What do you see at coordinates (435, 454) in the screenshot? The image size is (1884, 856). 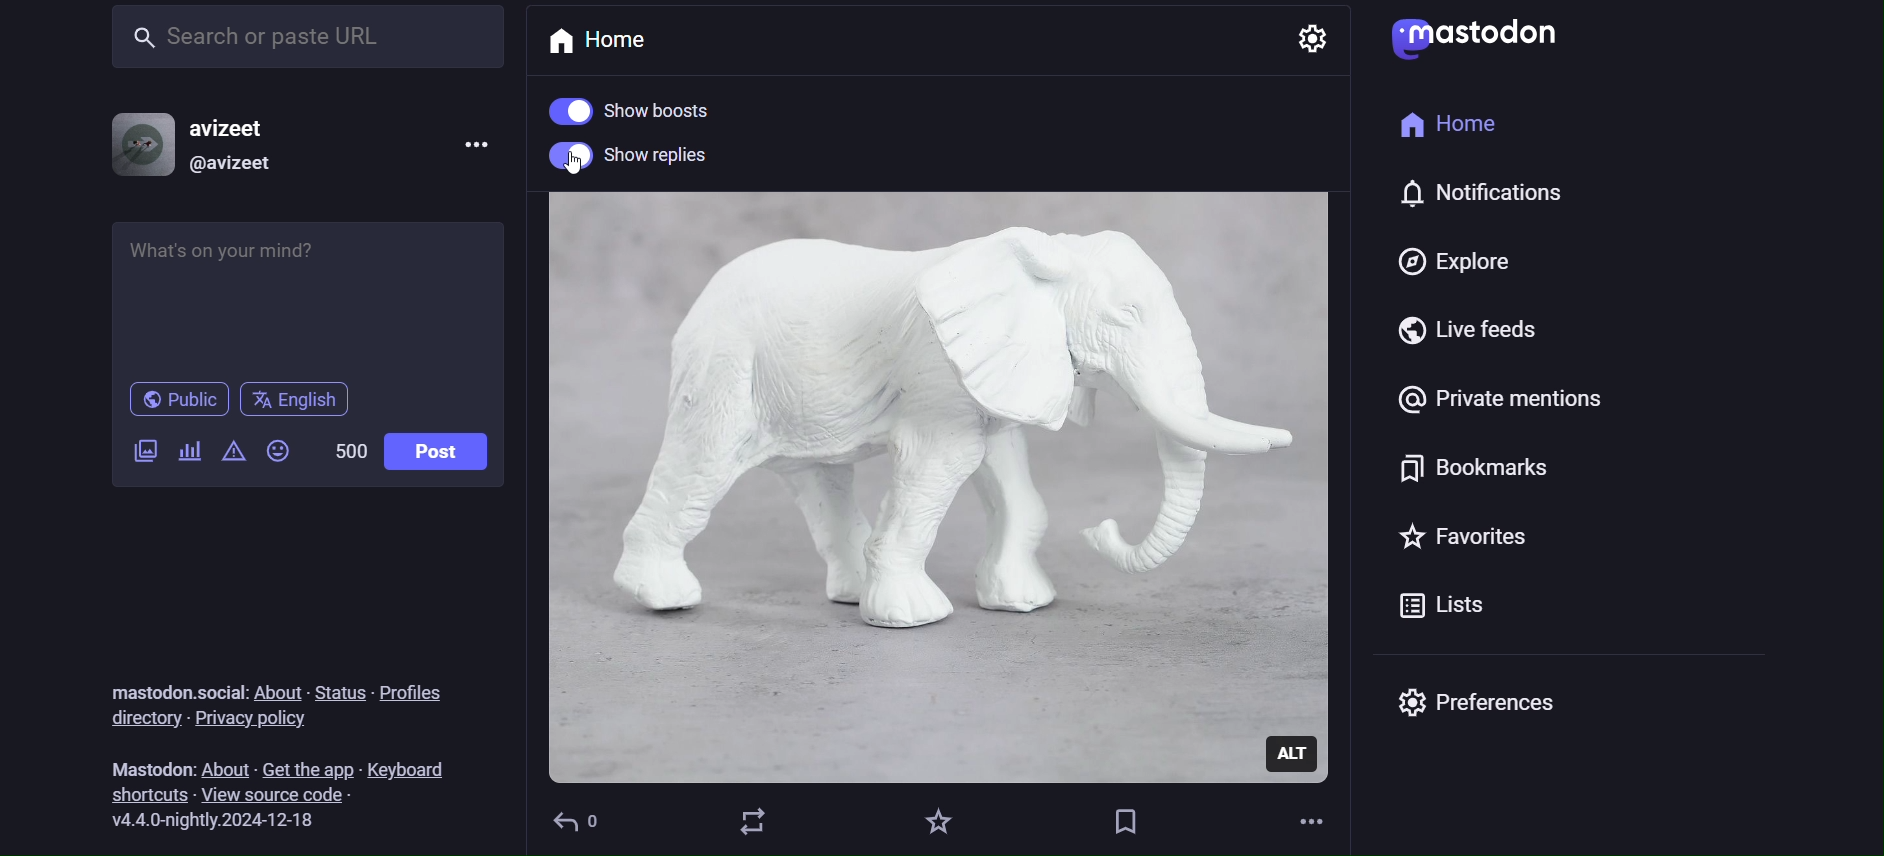 I see `post` at bounding box center [435, 454].